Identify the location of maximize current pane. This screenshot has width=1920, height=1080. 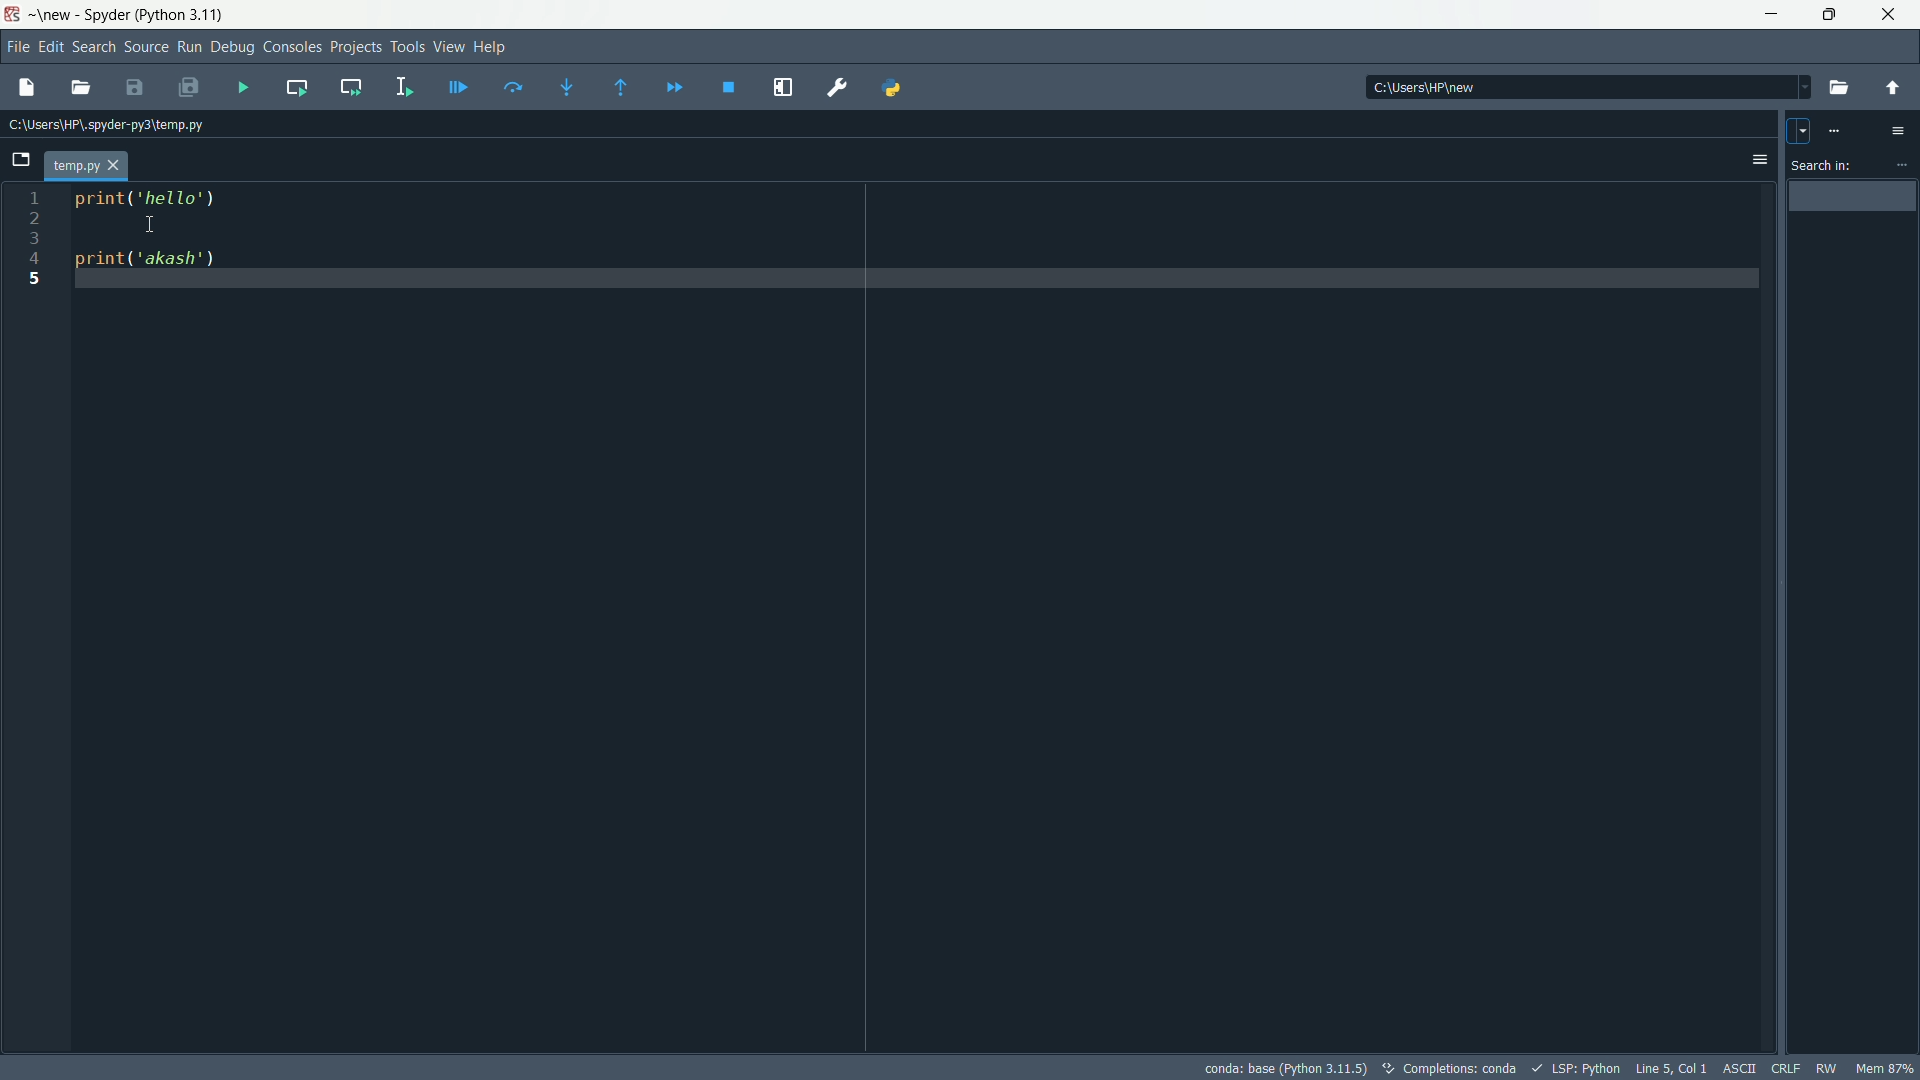
(784, 88).